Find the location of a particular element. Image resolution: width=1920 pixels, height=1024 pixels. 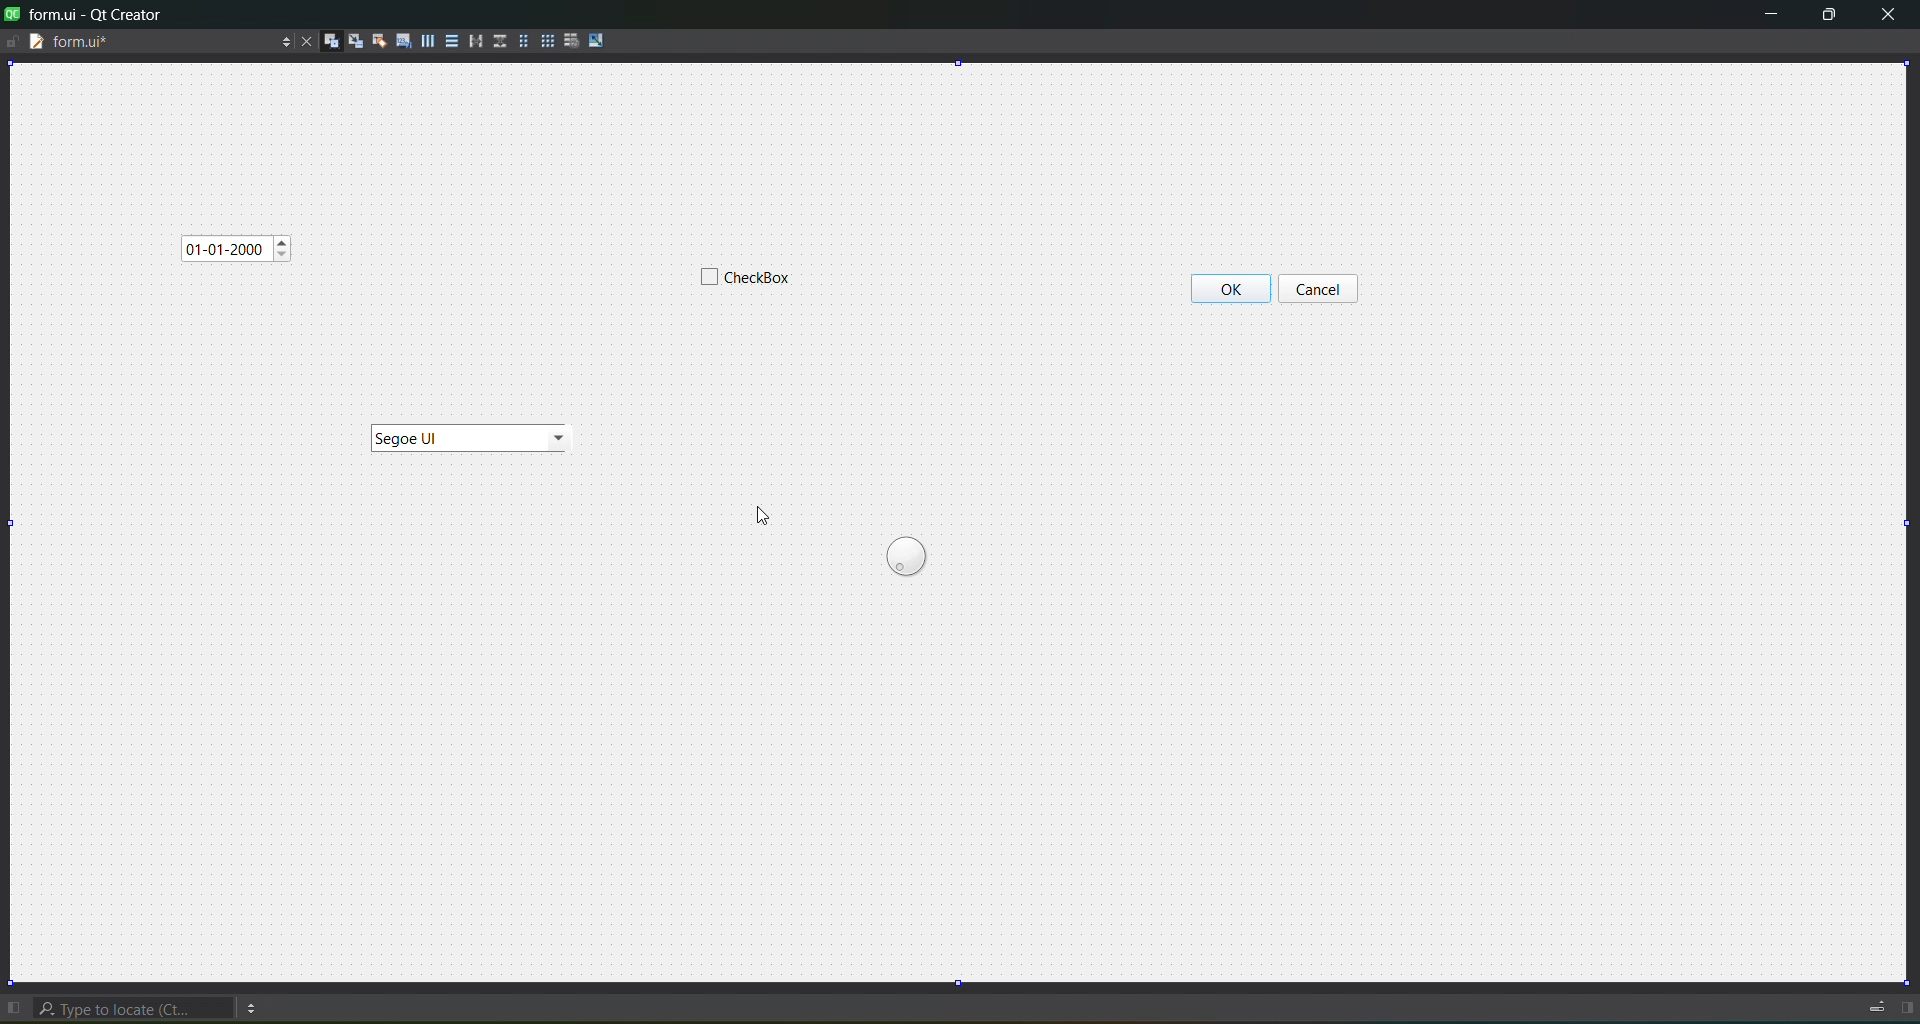

object is located at coordinates (906, 560).